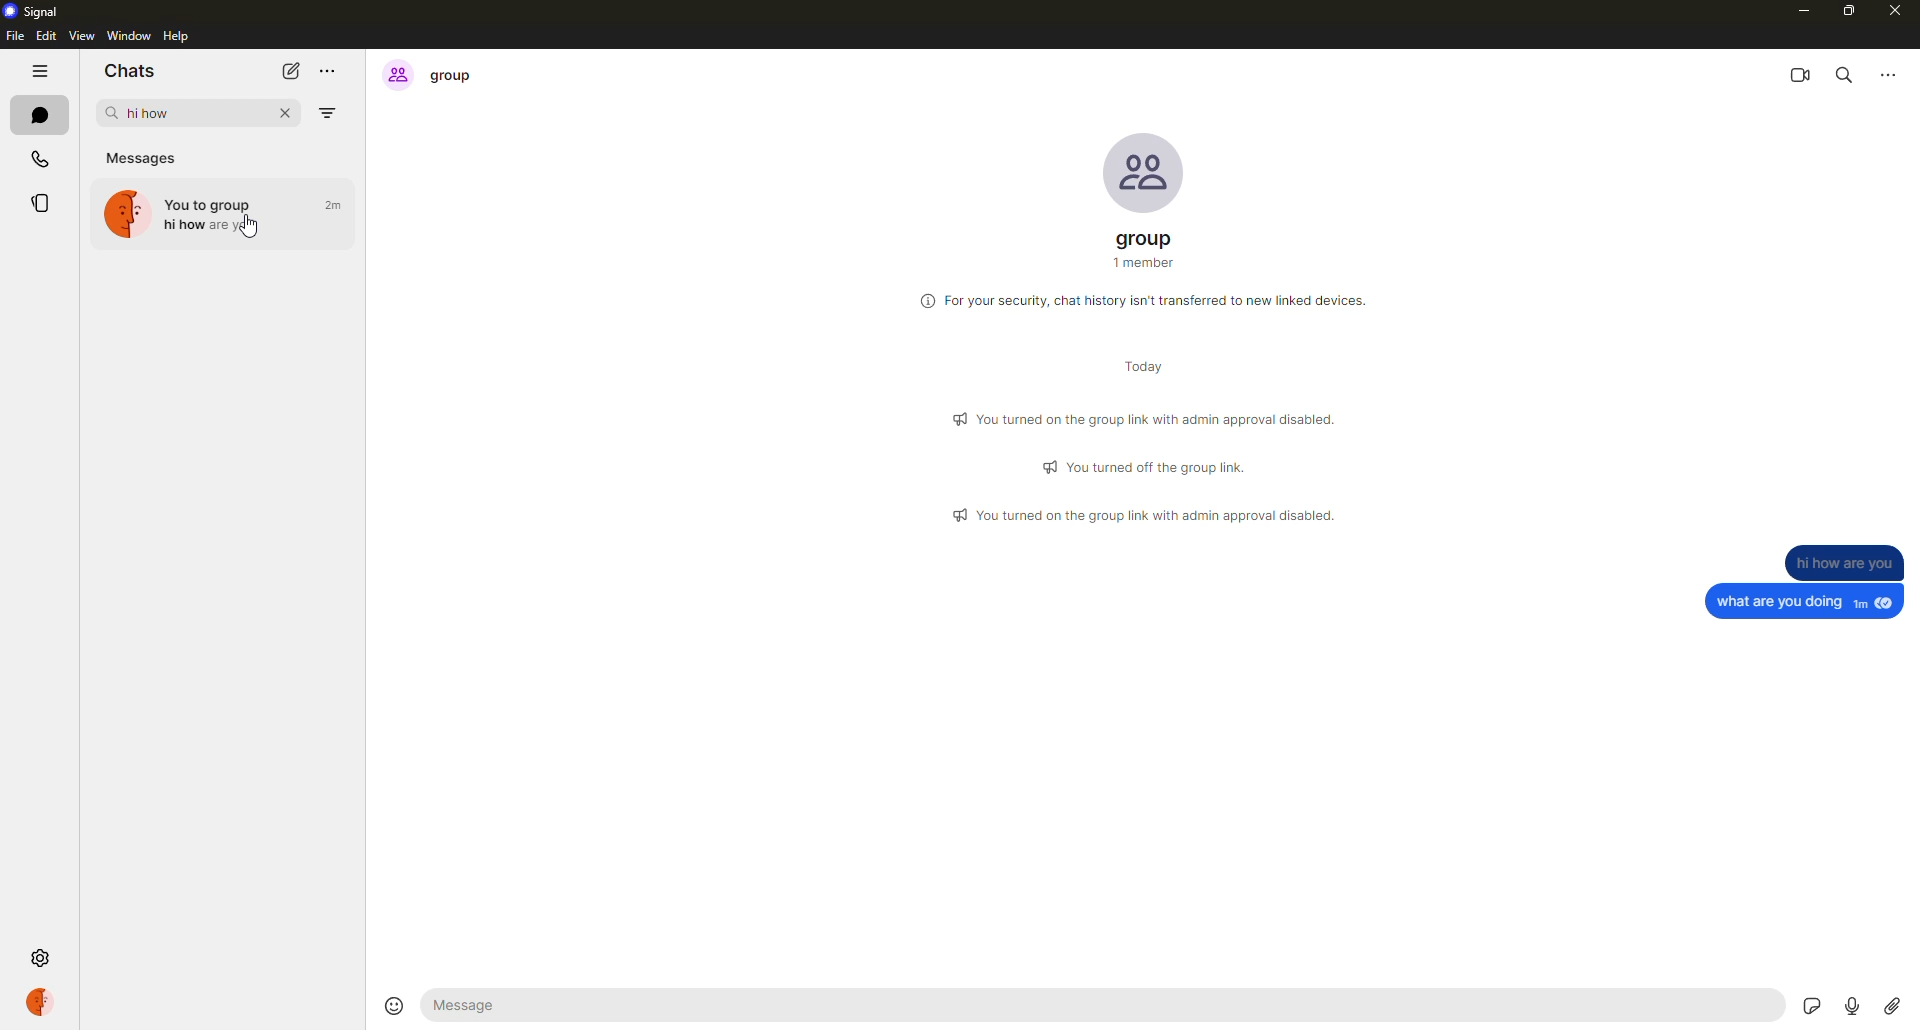 The width and height of the screenshot is (1920, 1030). What do you see at coordinates (38, 113) in the screenshot?
I see `chats` at bounding box center [38, 113].